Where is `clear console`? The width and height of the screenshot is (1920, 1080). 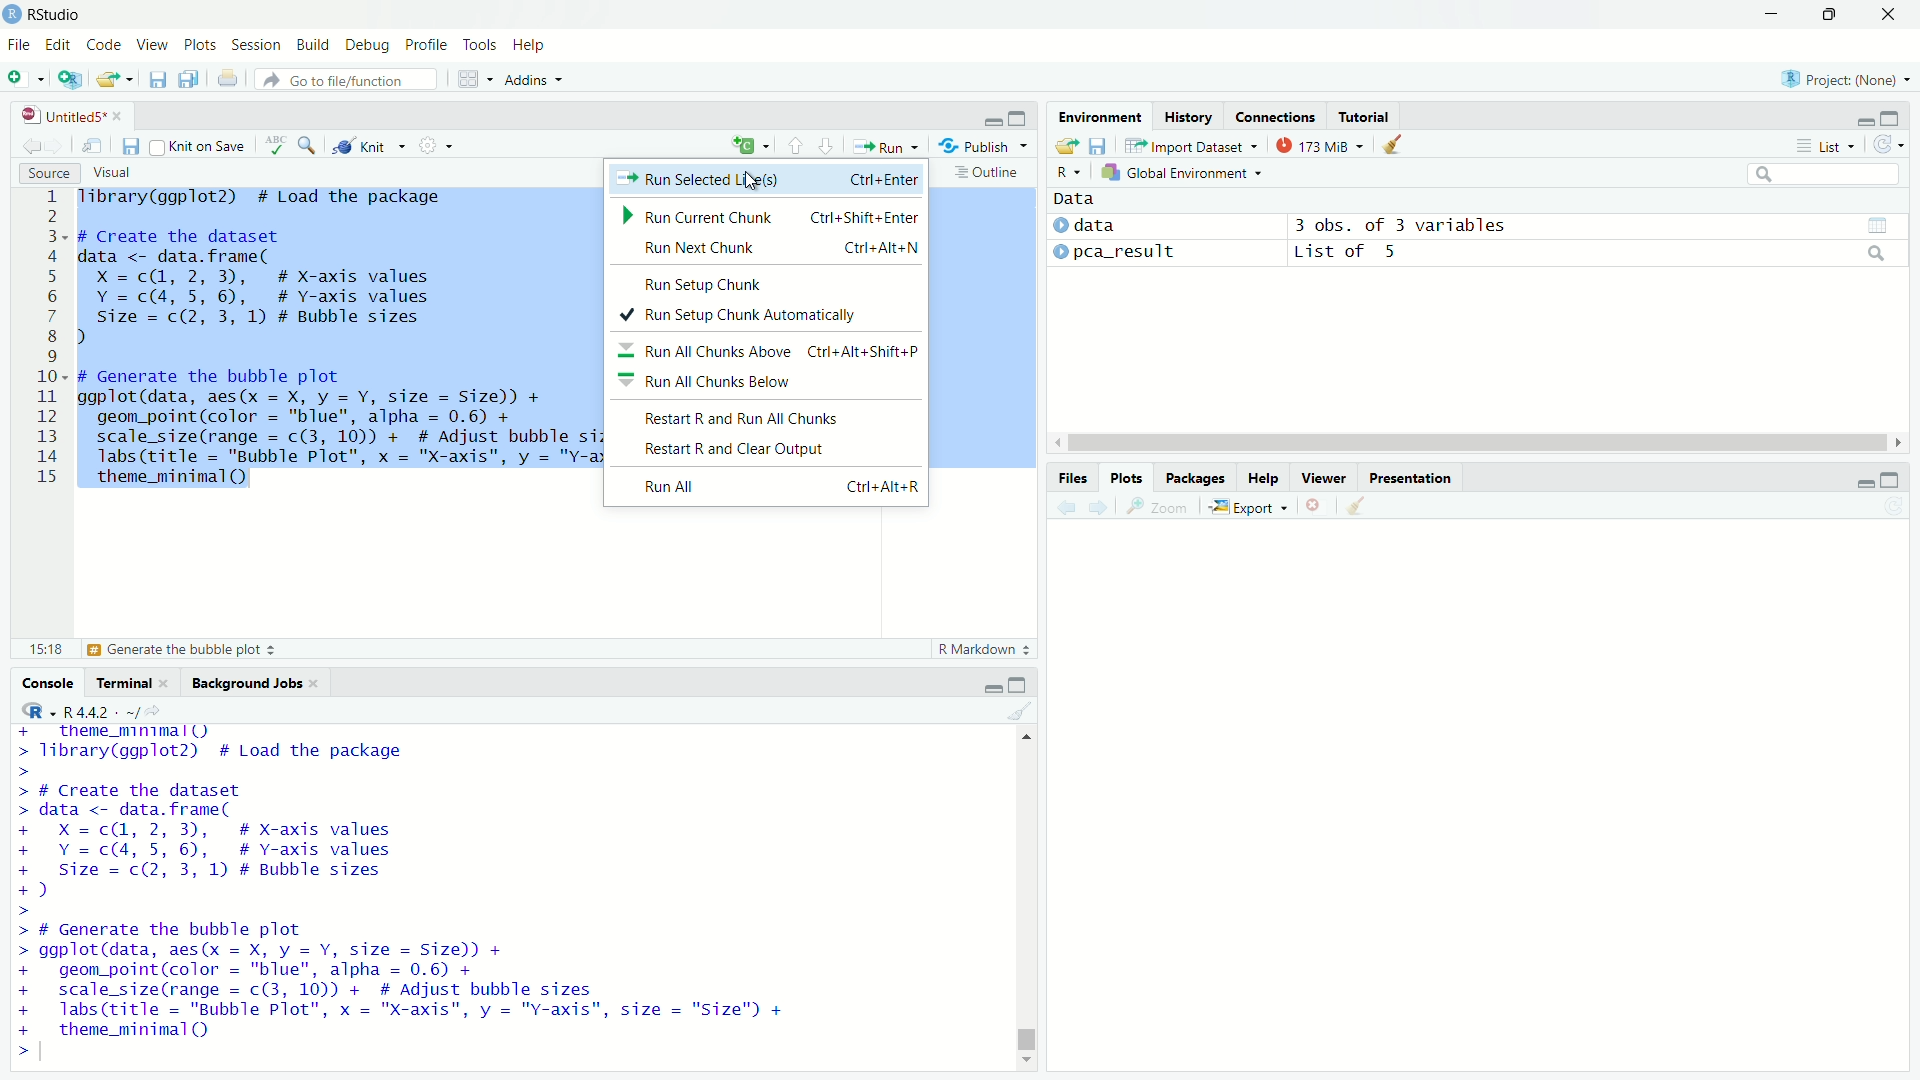 clear console is located at coordinates (1022, 710).